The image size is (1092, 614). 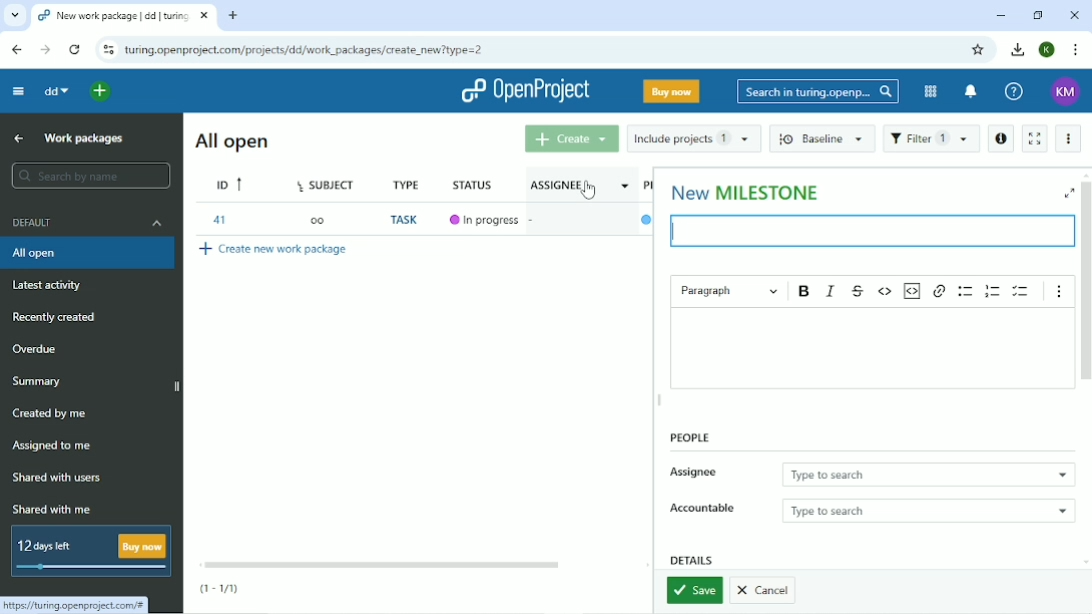 I want to click on Baseline, so click(x=822, y=140).